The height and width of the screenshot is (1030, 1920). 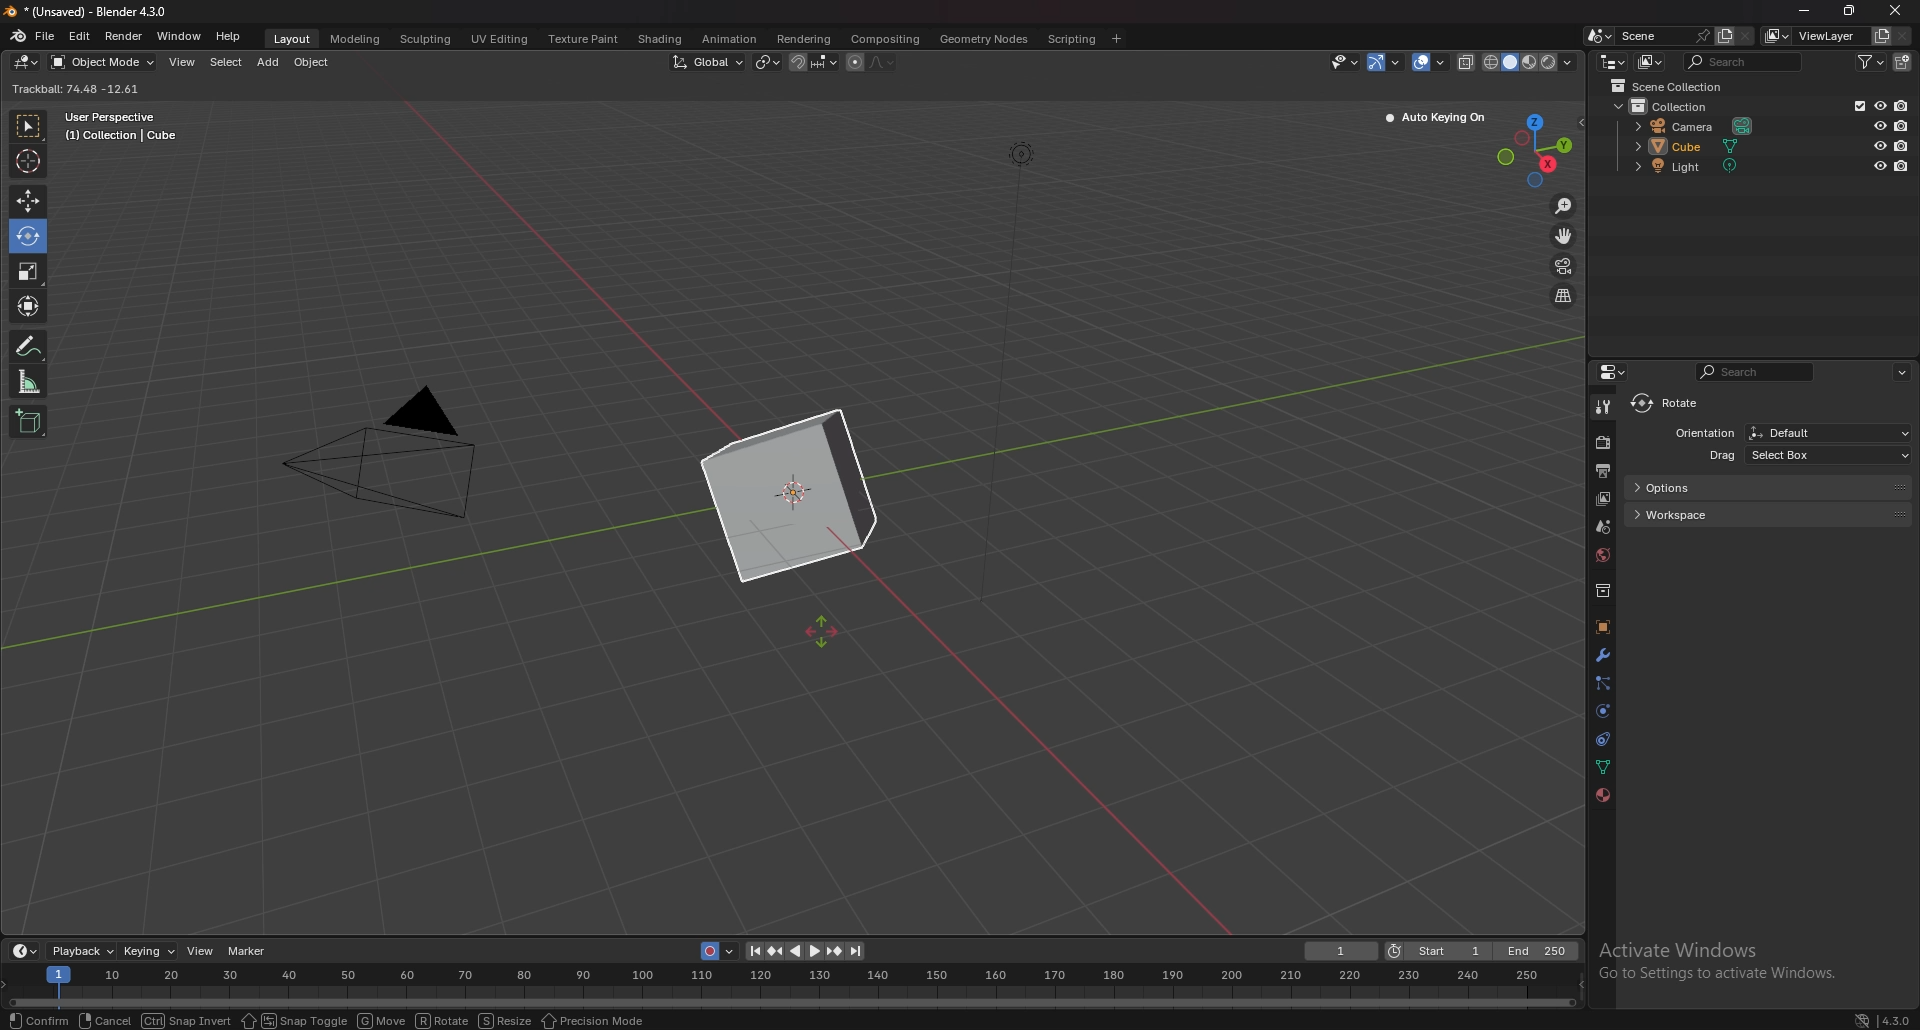 I want to click on blender, so click(x=18, y=36).